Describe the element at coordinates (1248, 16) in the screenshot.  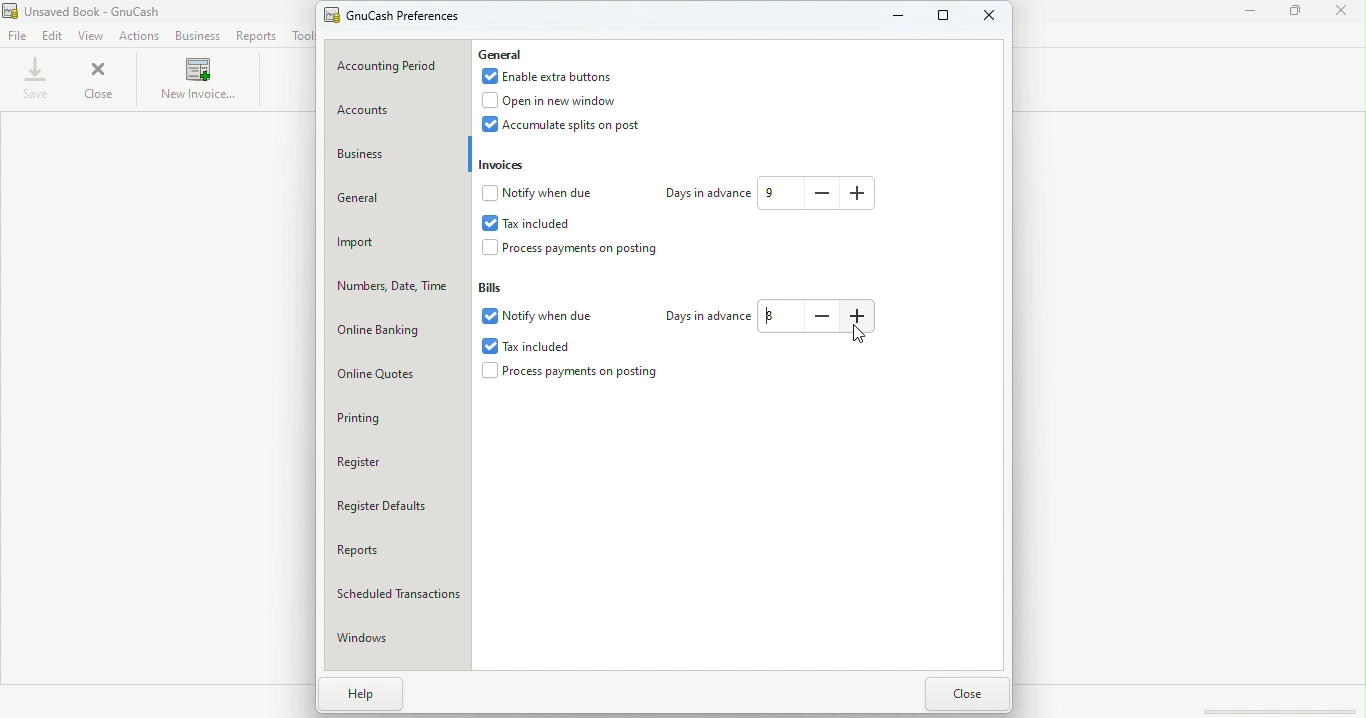
I see `Minimize` at that location.